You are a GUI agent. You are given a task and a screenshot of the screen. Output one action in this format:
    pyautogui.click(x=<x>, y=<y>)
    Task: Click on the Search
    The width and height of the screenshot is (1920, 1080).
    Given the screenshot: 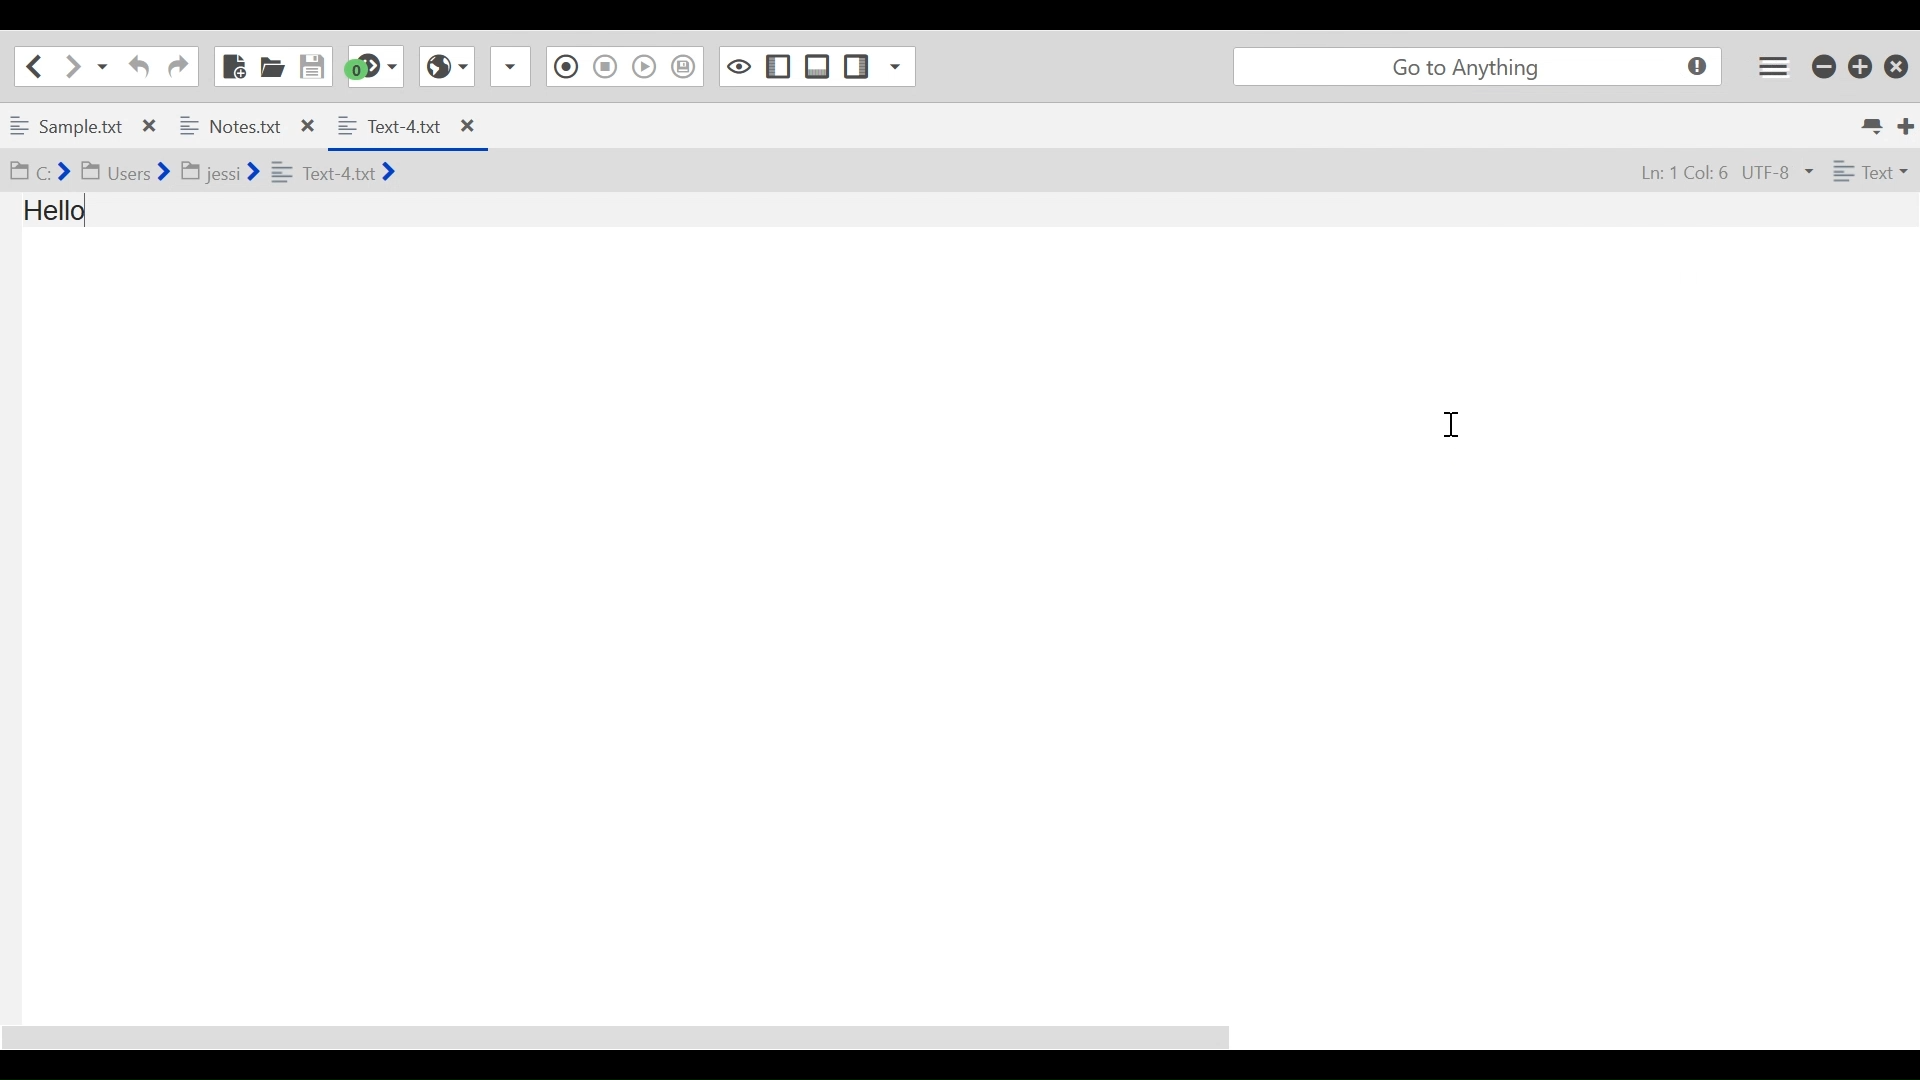 What is the action you would take?
    pyautogui.click(x=1479, y=67)
    